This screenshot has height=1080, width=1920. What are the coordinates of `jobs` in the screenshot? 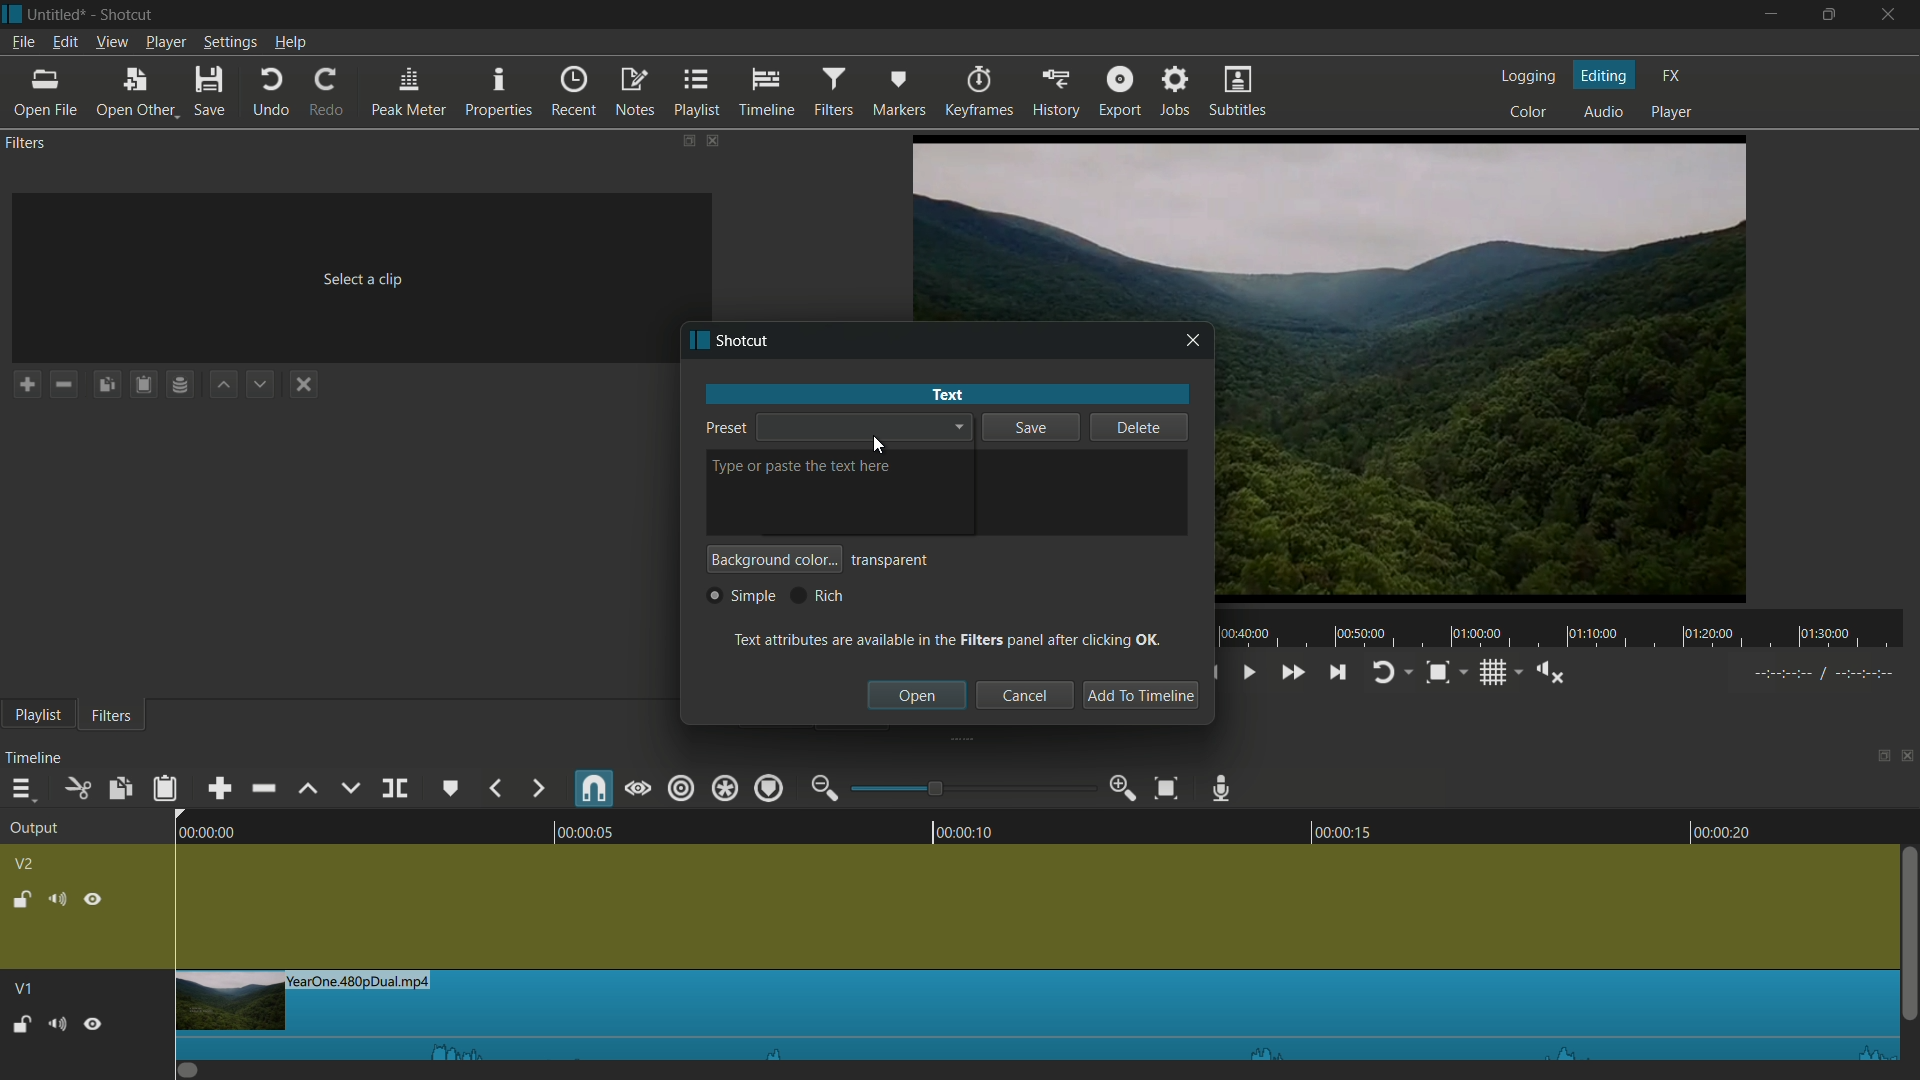 It's located at (1177, 93).